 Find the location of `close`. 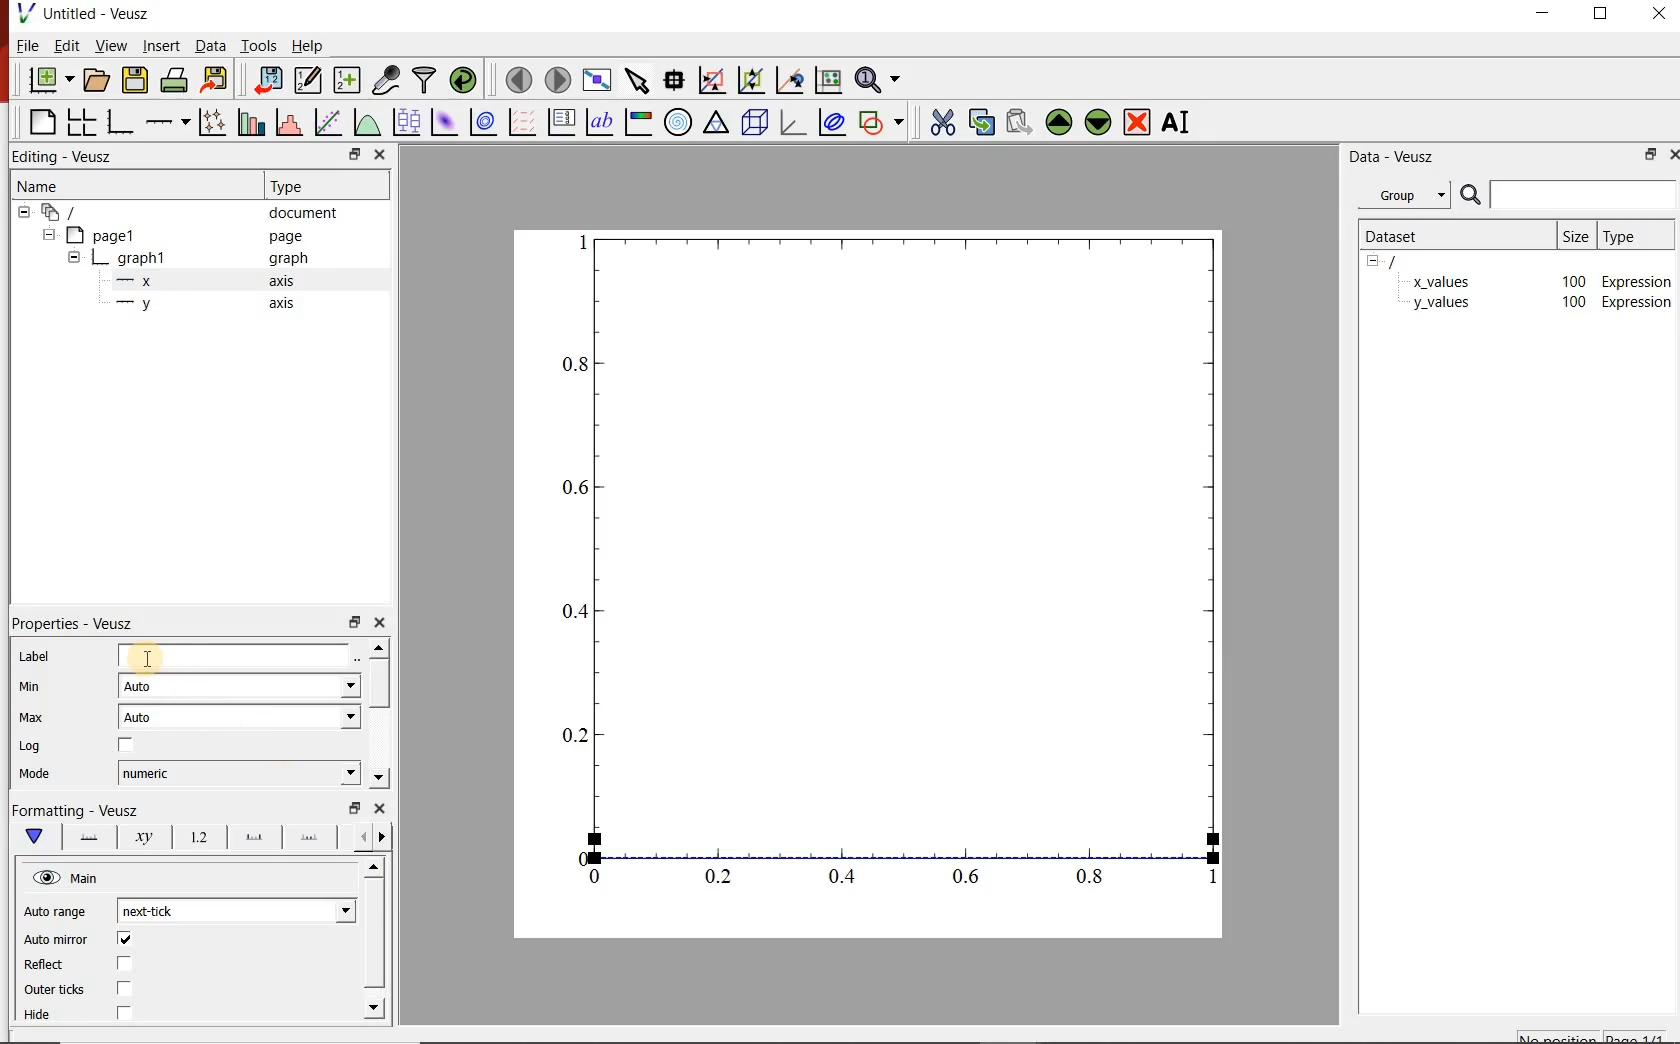

close is located at coordinates (381, 807).